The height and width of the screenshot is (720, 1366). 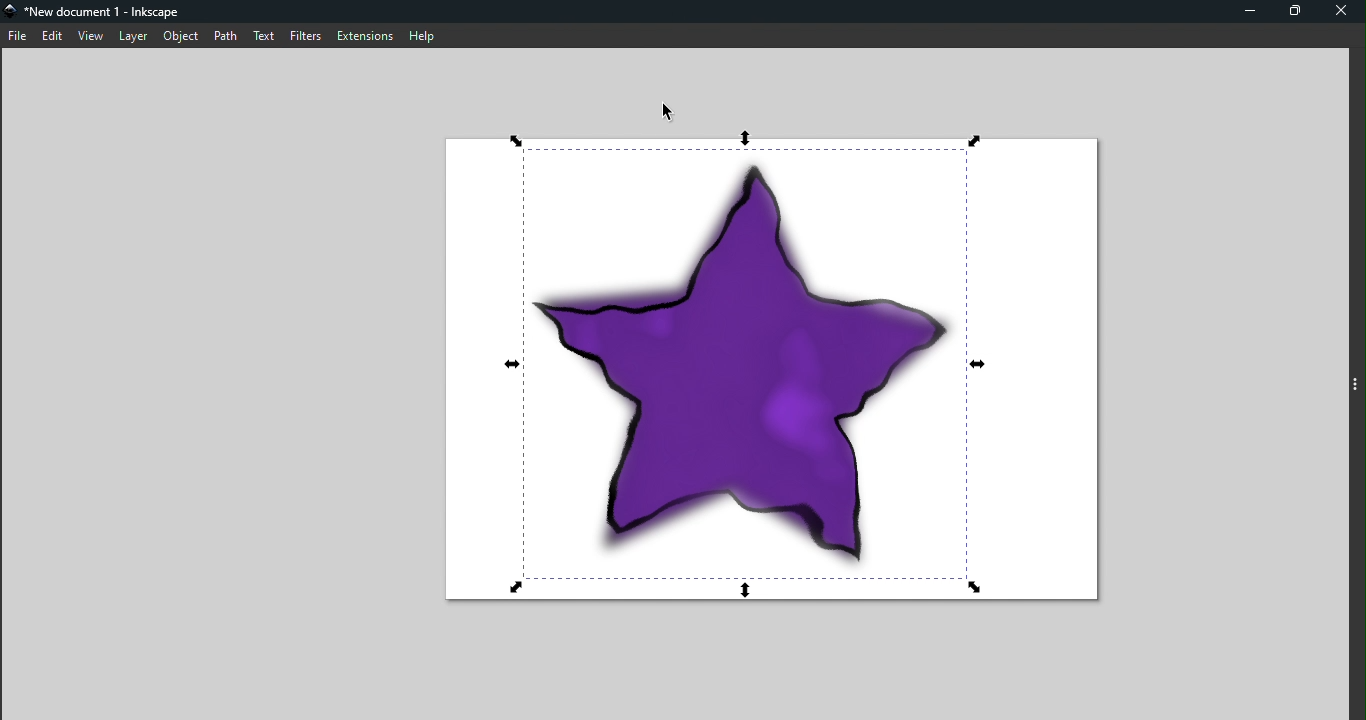 What do you see at coordinates (91, 35) in the screenshot?
I see `View` at bounding box center [91, 35].